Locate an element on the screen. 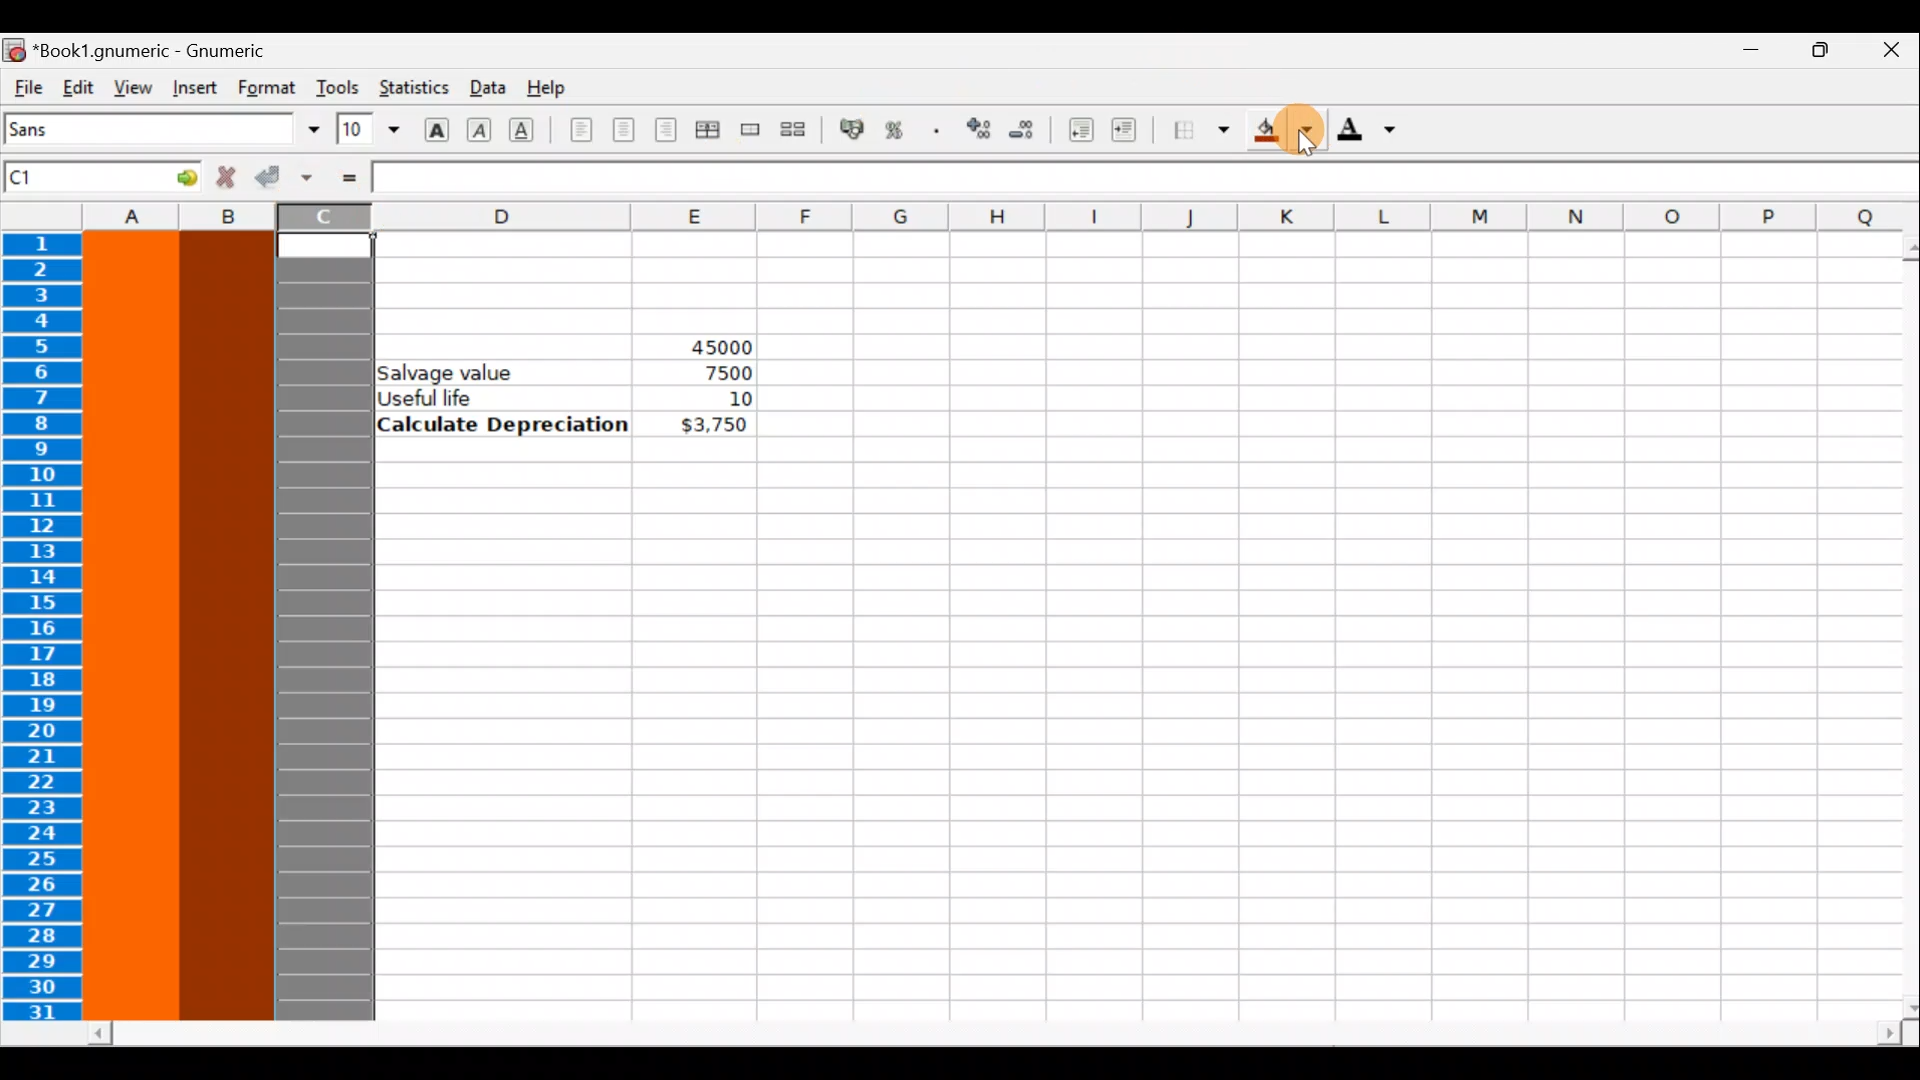 The image size is (1920, 1080). Book1.gnumeric - Gnumeric is located at coordinates (161, 49).